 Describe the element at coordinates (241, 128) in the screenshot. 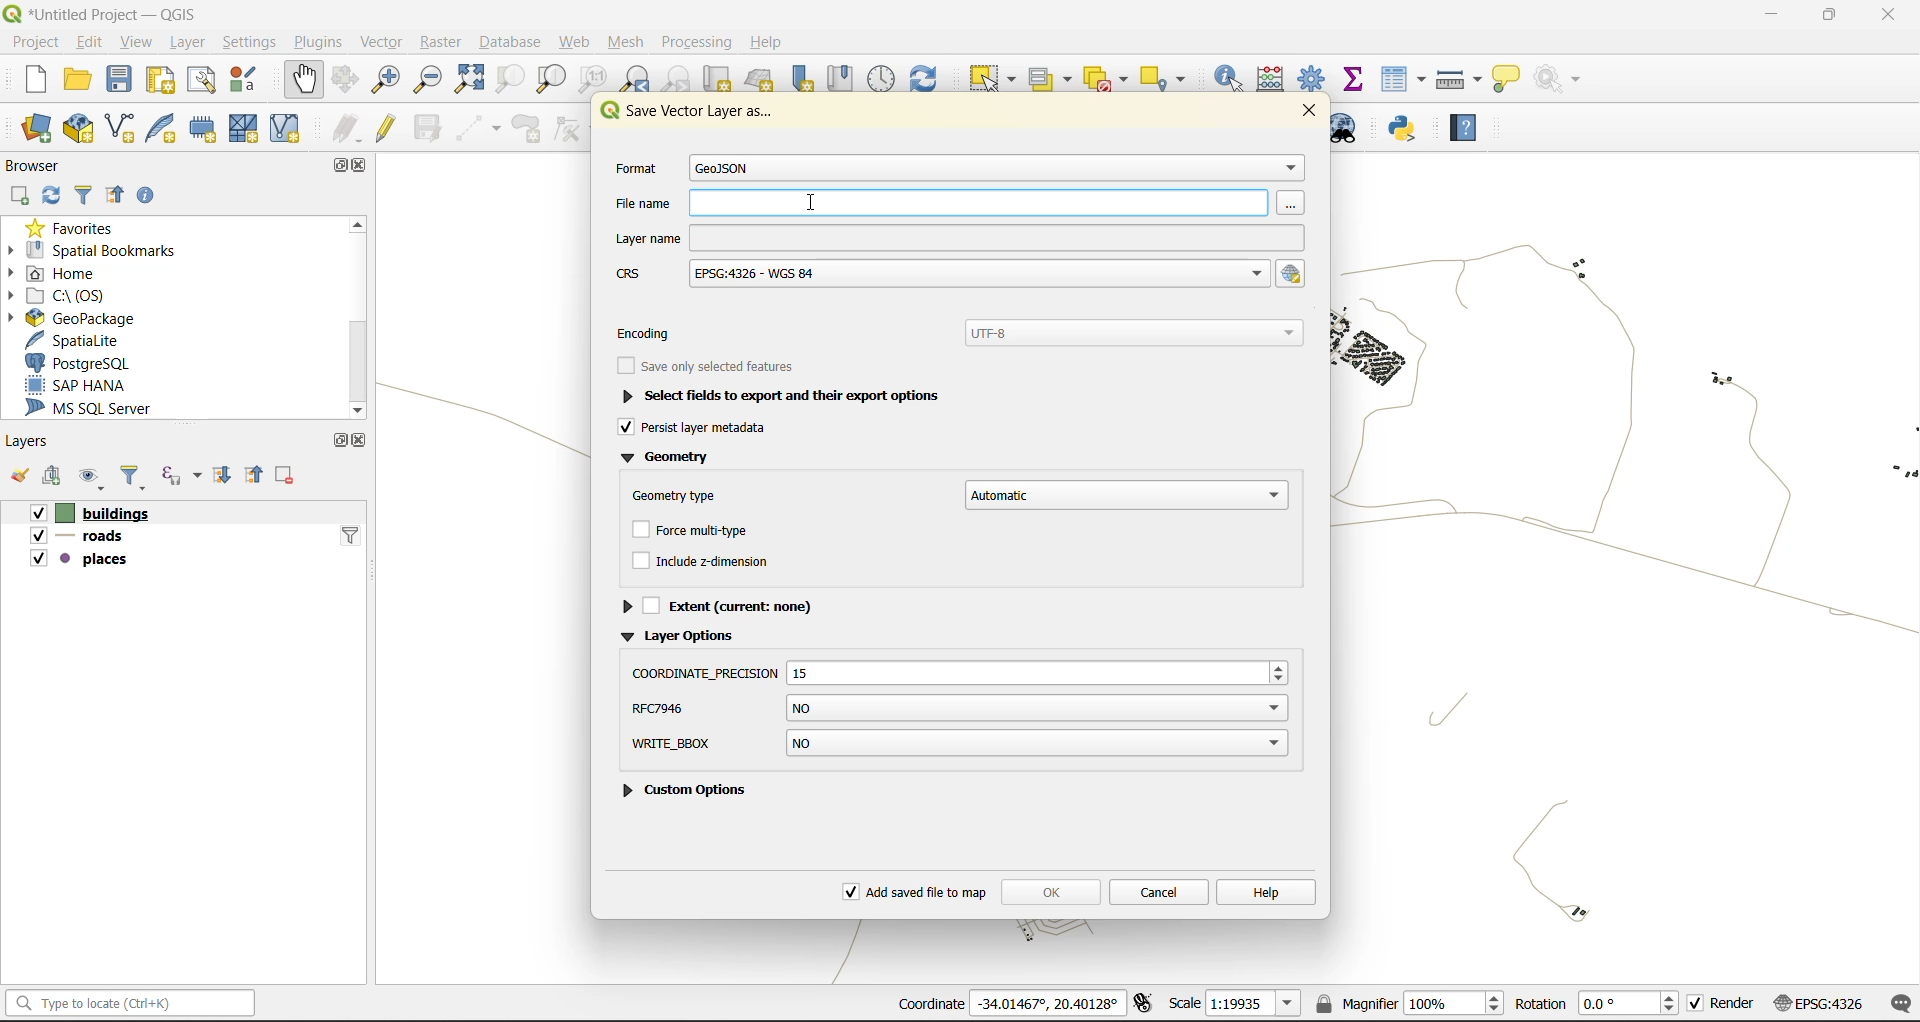

I see `new mesh` at that location.